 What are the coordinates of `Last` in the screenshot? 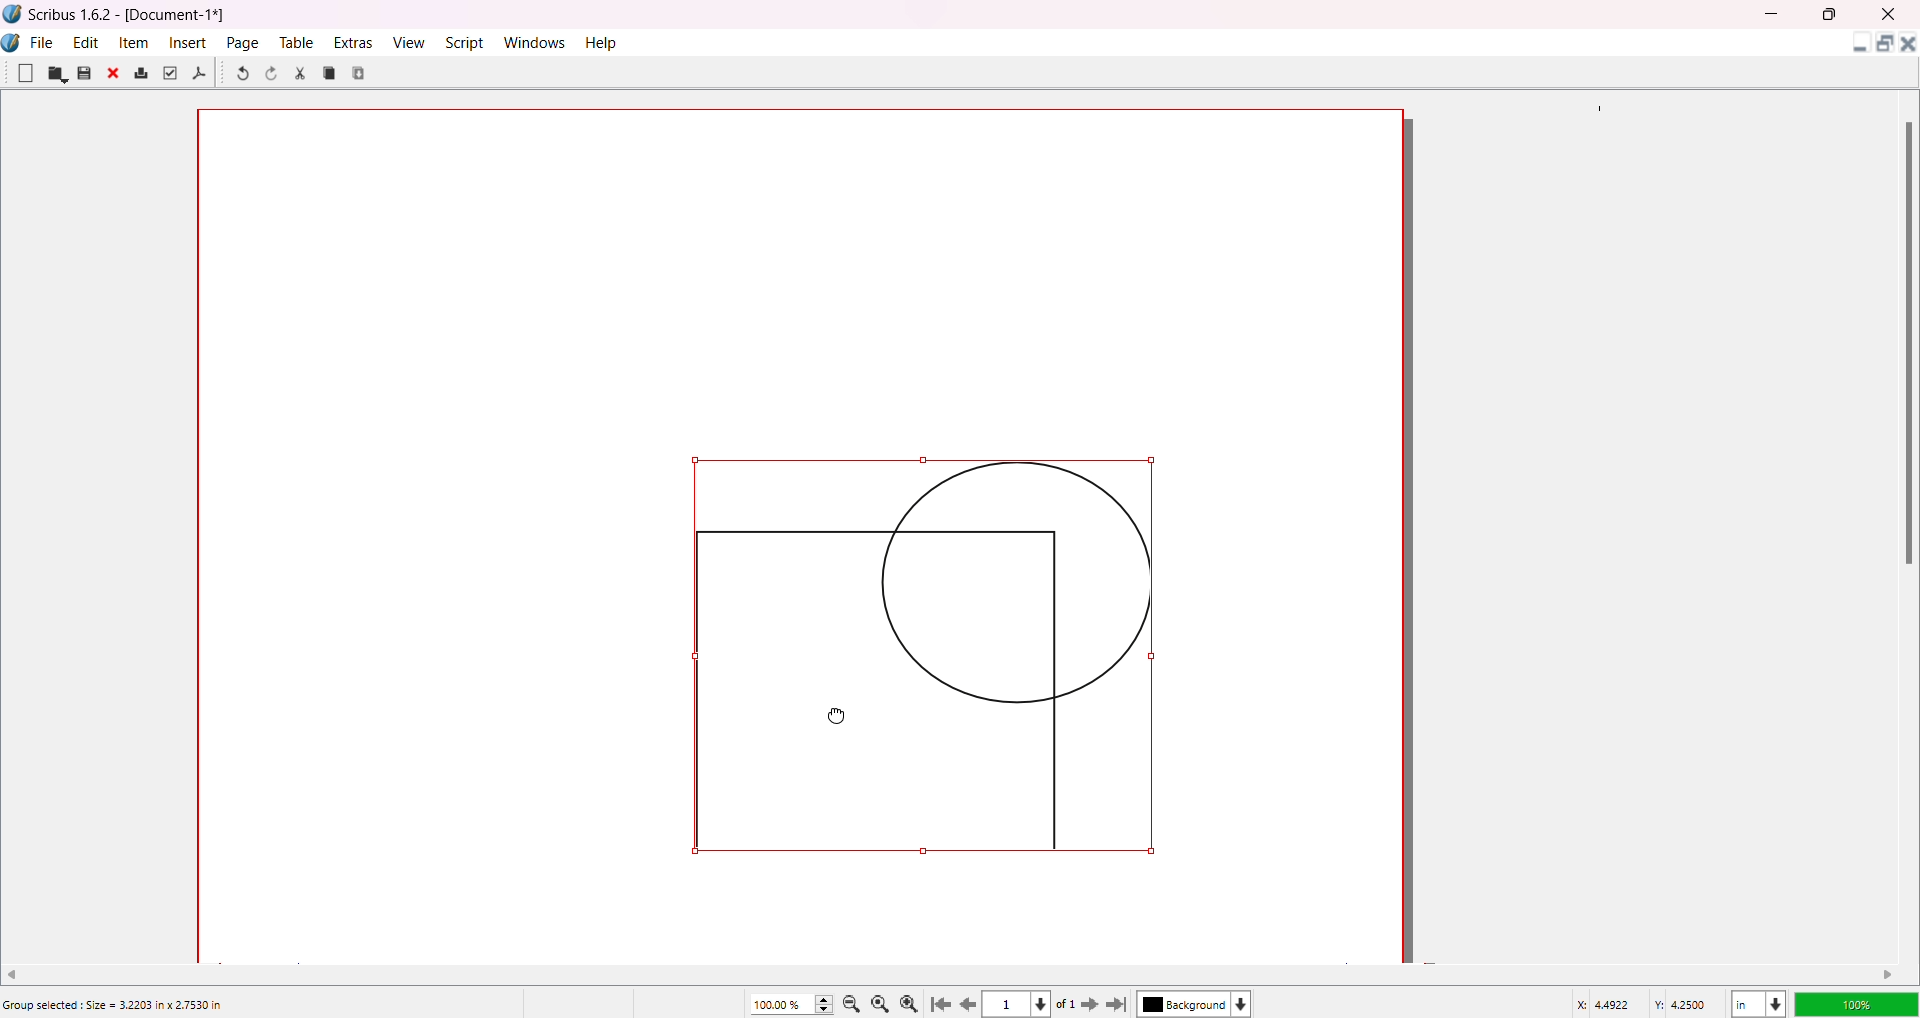 It's located at (1119, 1003).